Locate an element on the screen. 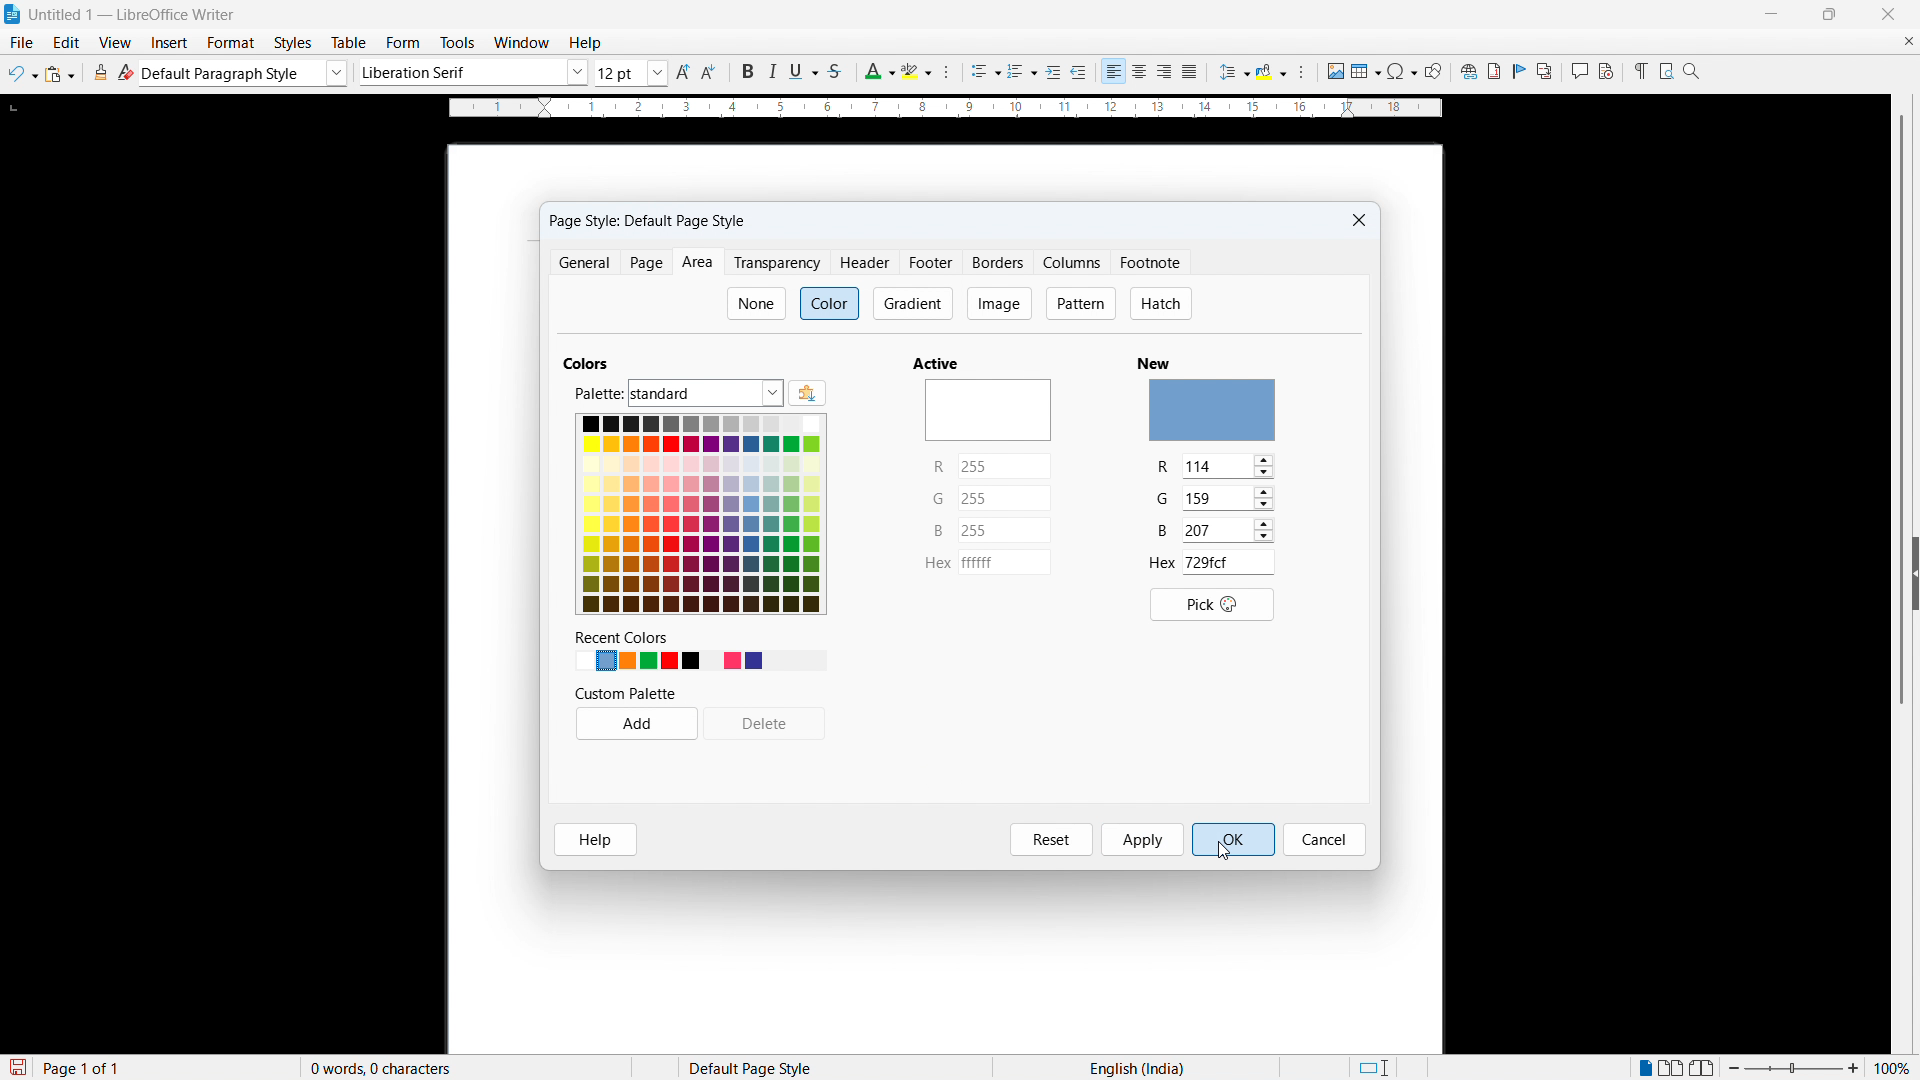  Active  is located at coordinates (937, 363).